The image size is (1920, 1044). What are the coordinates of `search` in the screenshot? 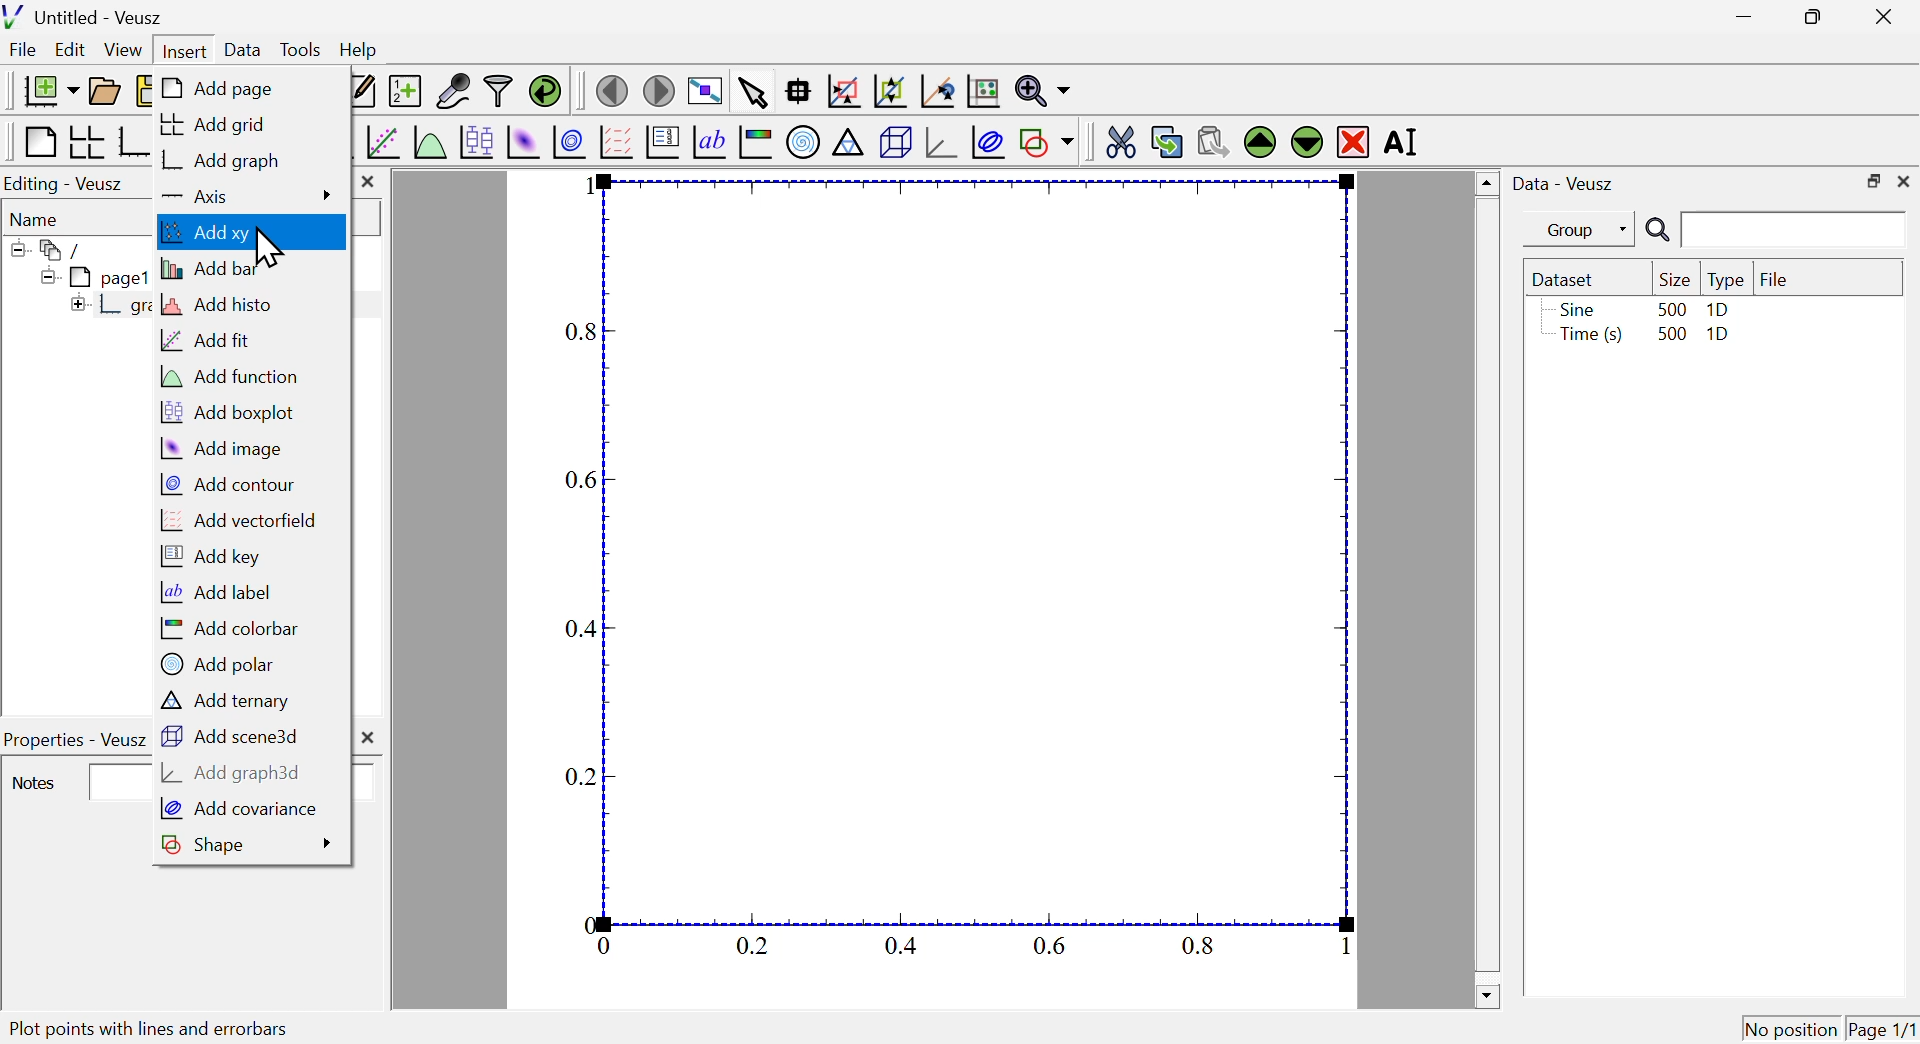 It's located at (1771, 231).